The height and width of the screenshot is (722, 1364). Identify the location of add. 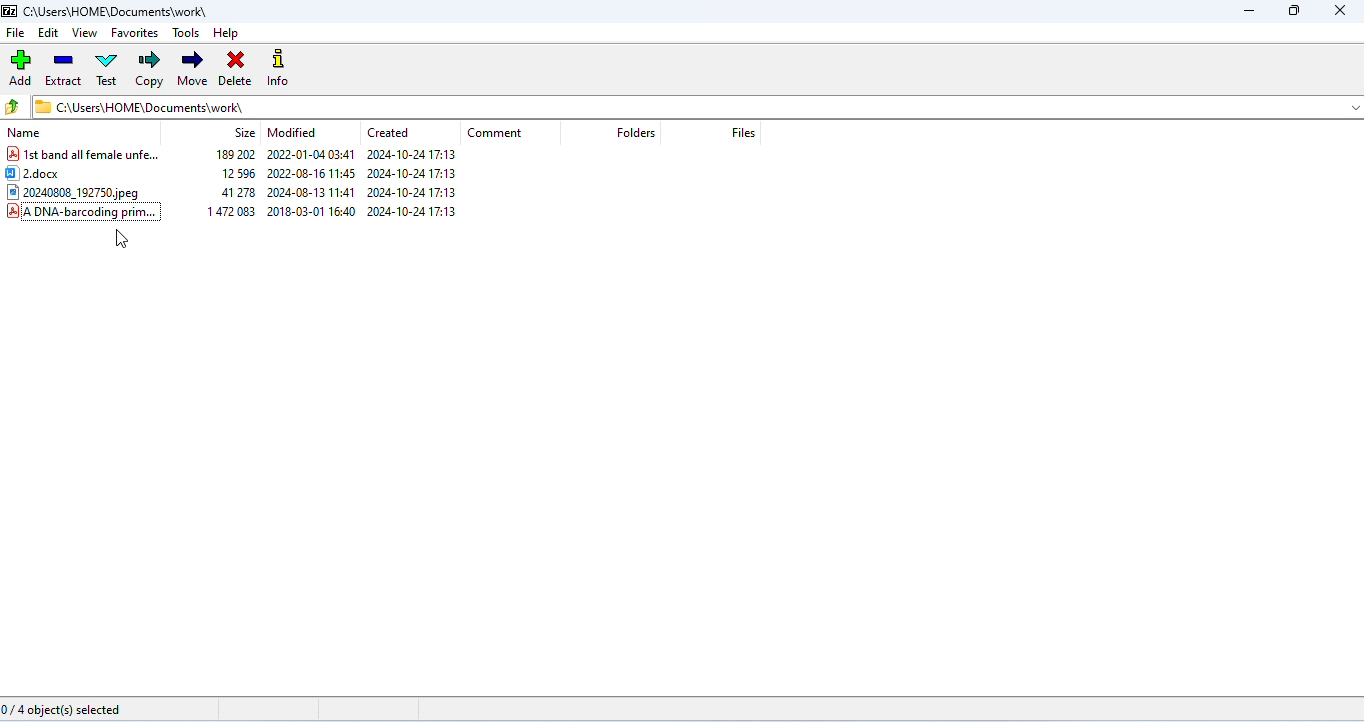
(22, 67).